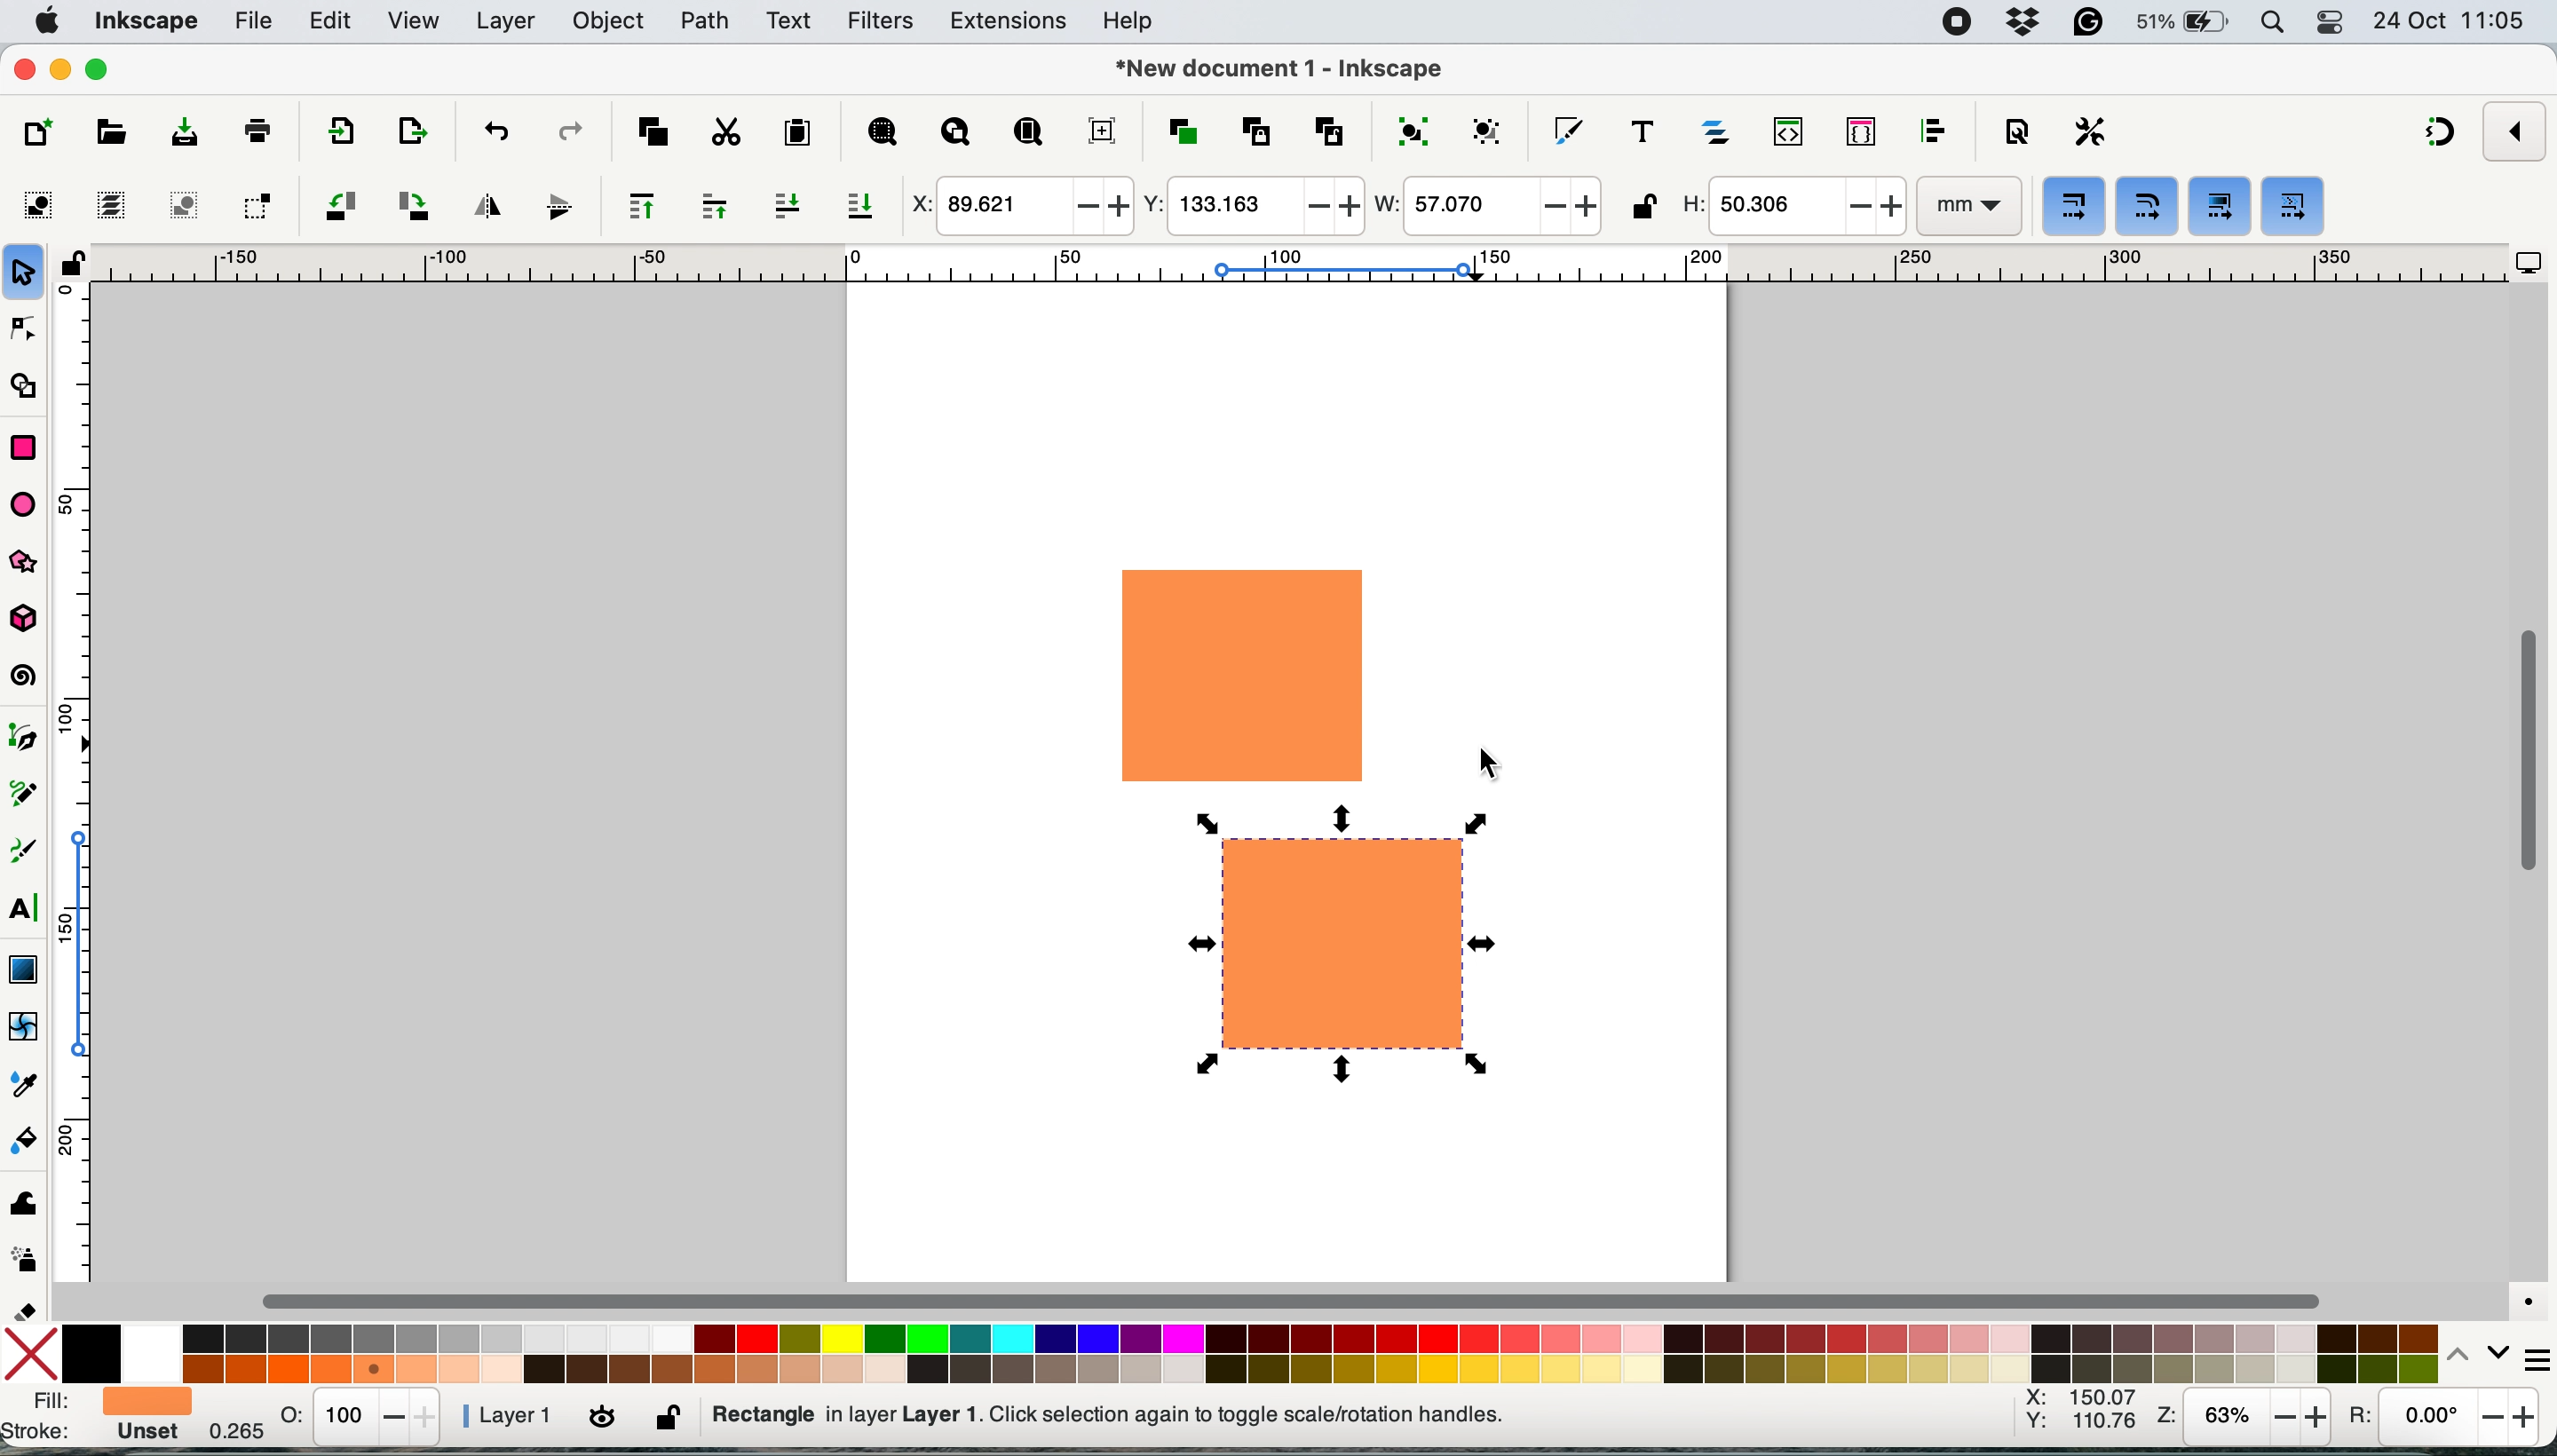 This screenshot has width=2557, height=1456. Describe the element at coordinates (47, 20) in the screenshot. I see `system logo` at that location.